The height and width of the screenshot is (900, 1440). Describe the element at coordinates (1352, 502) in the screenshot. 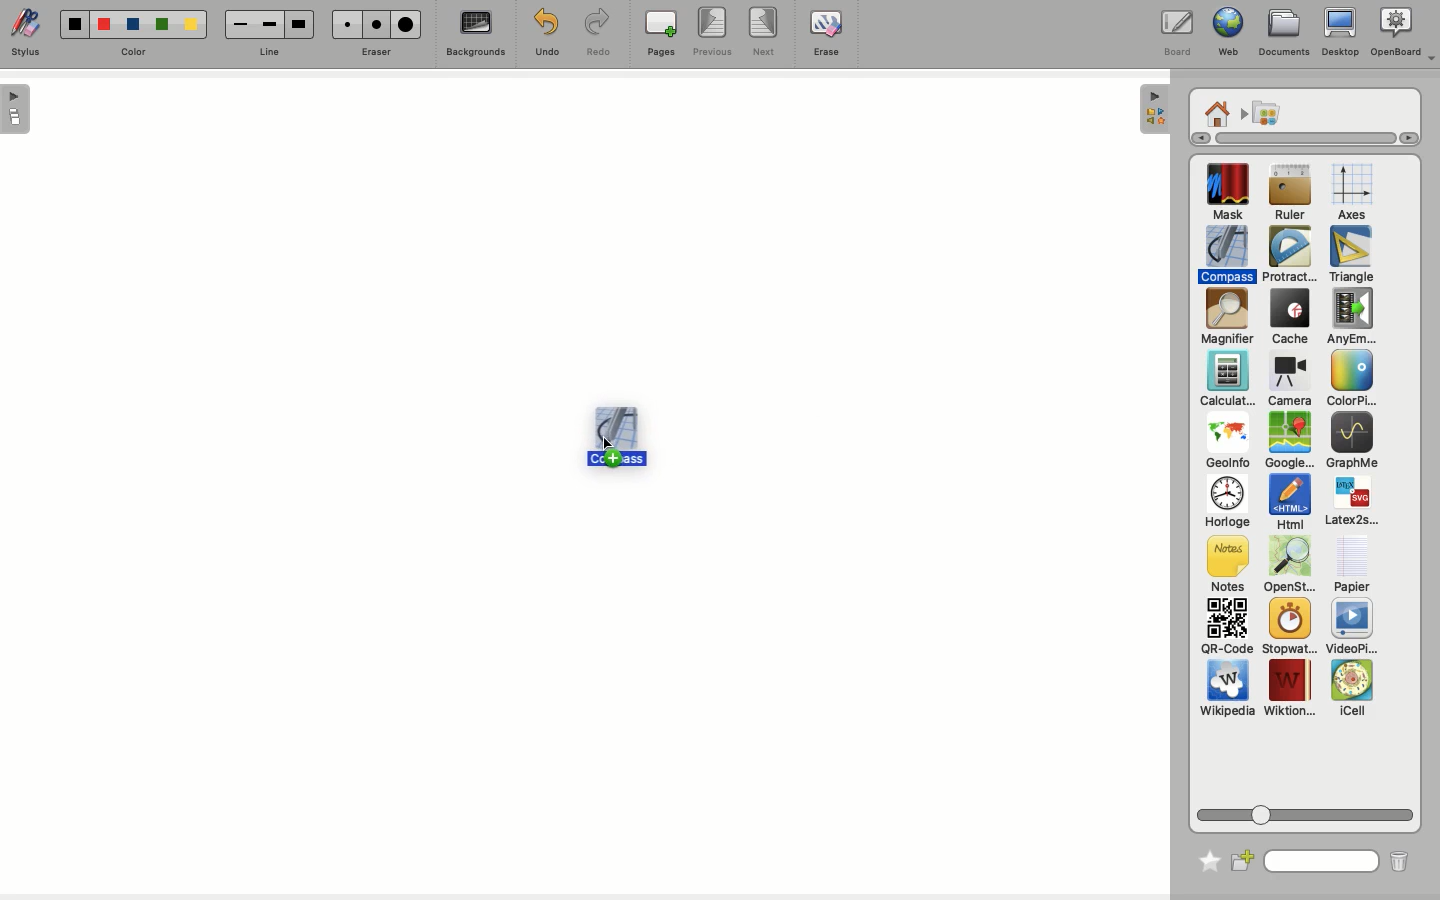

I see `Latex2s` at that location.